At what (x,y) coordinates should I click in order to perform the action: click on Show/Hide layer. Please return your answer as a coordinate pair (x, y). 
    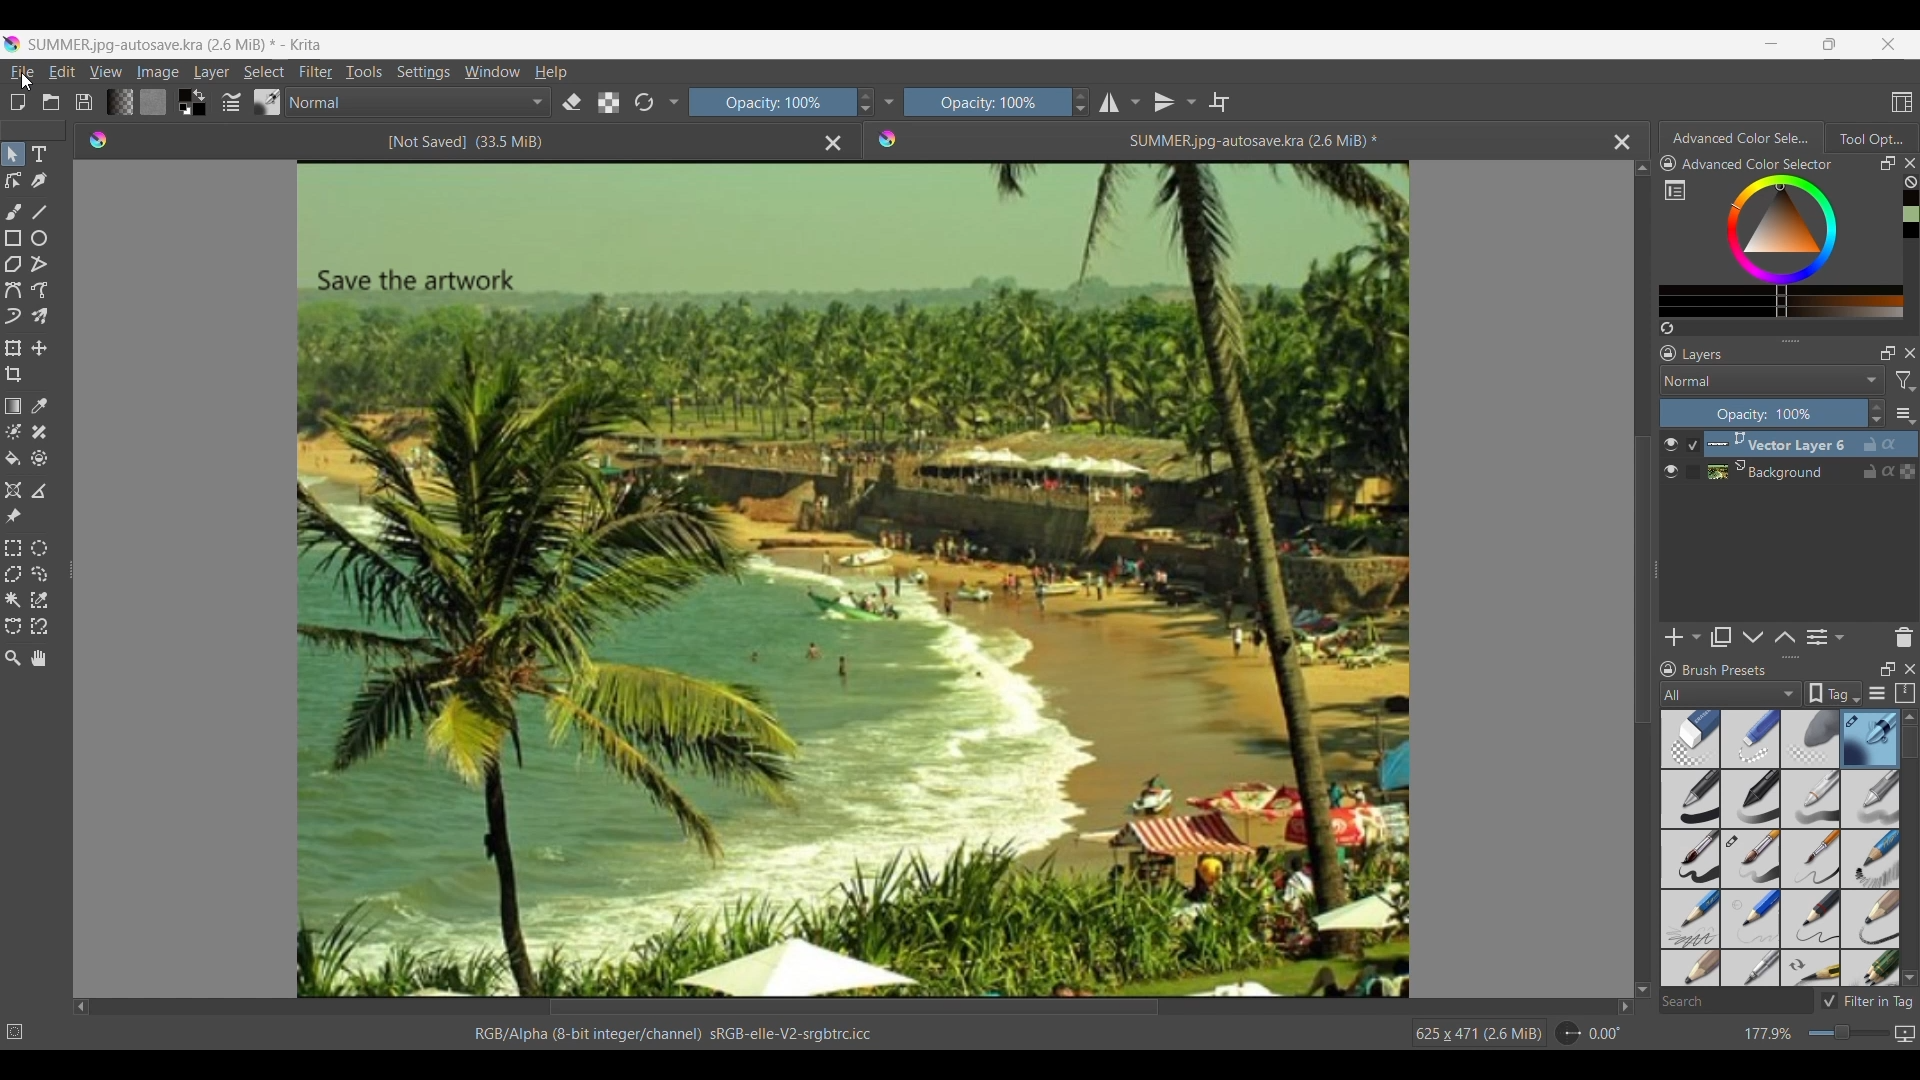
    Looking at the image, I should click on (1671, 458).